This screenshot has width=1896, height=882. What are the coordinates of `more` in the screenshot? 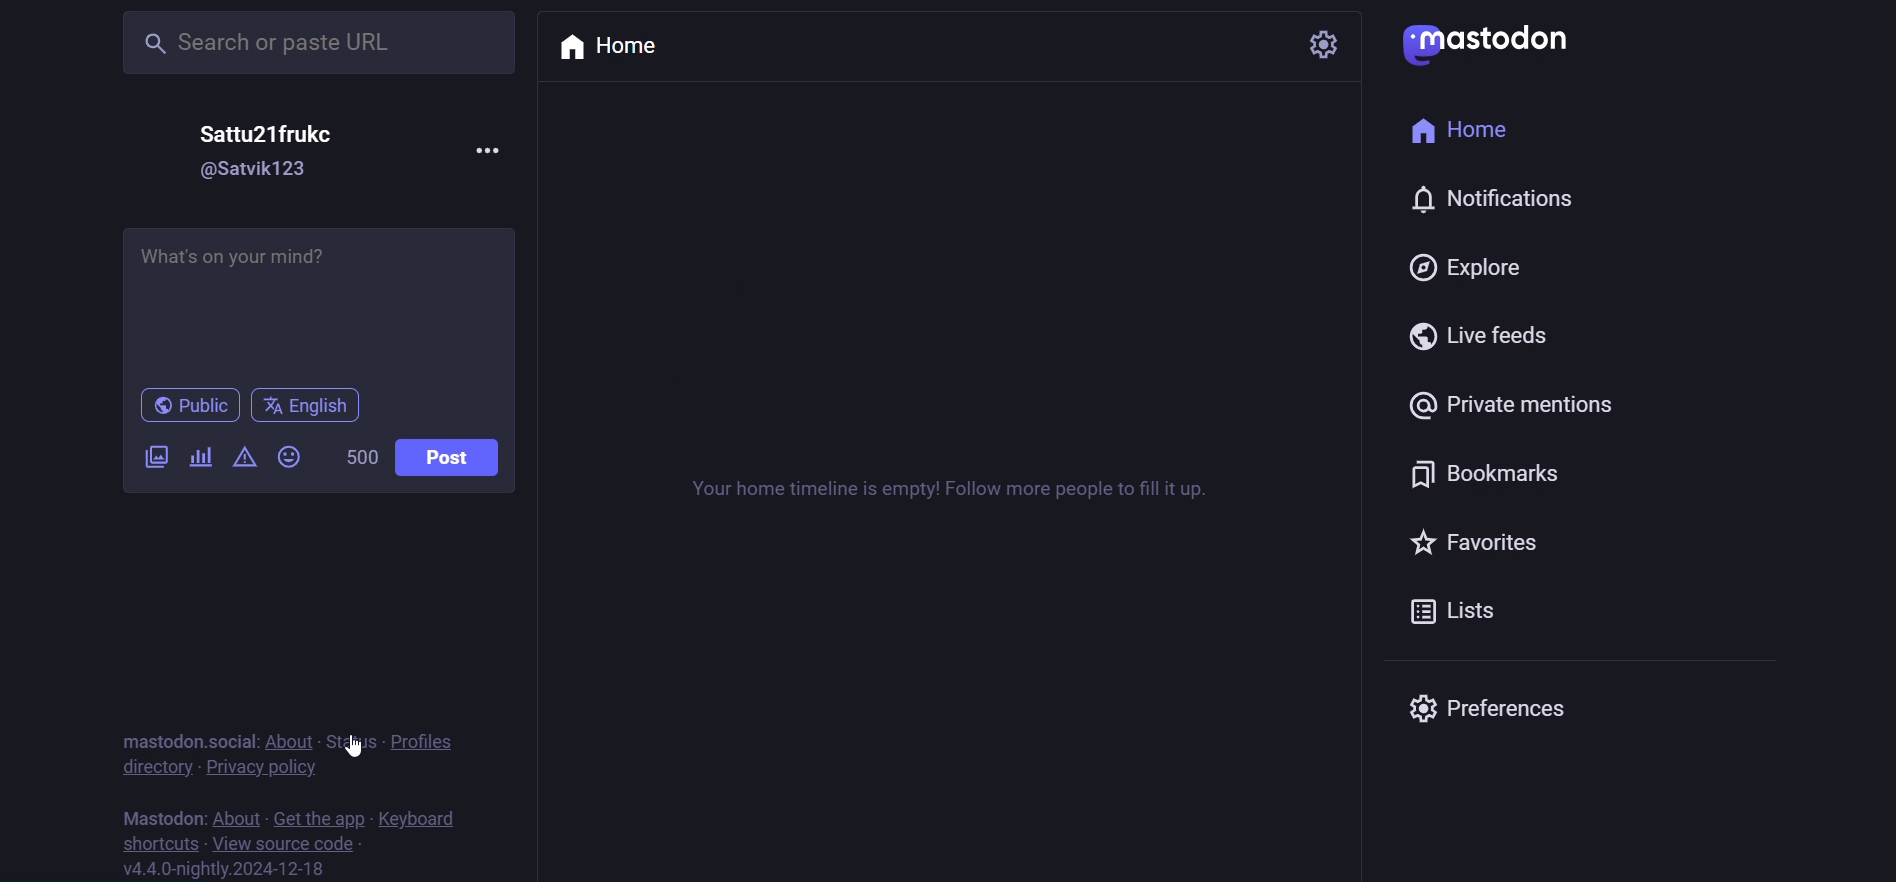 It's located at (493, 152).